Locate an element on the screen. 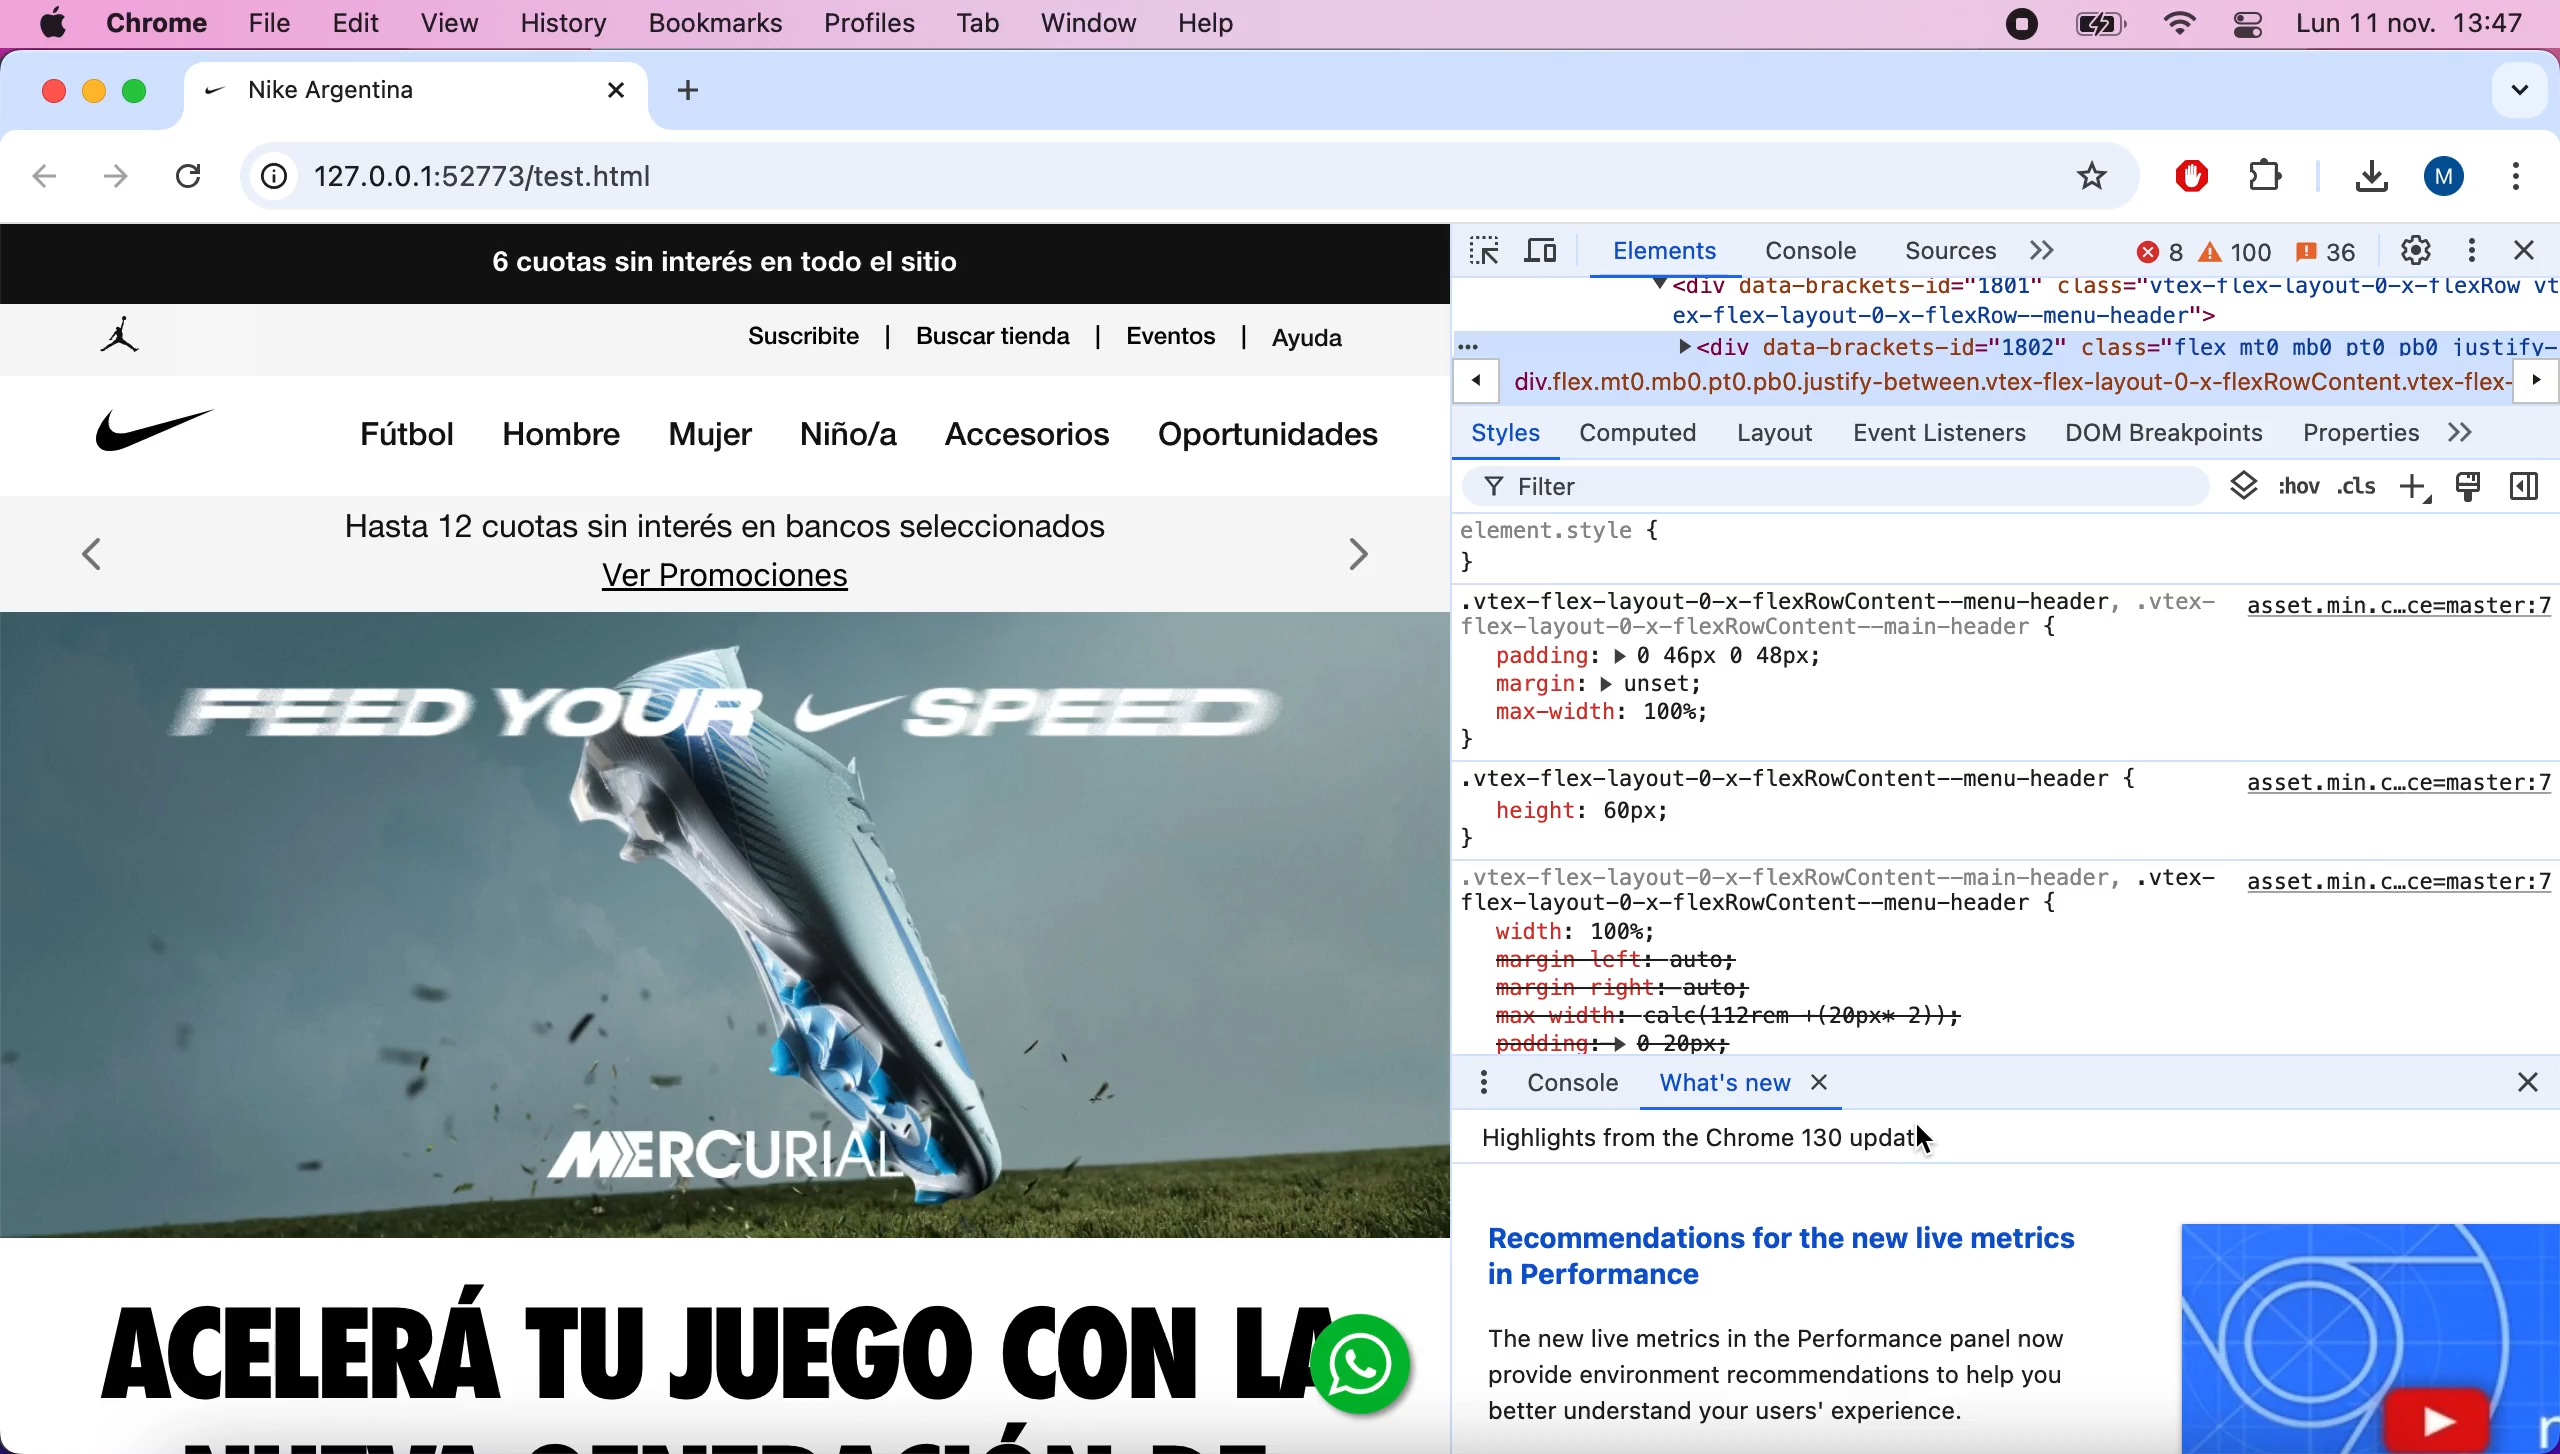 The width and height of the screenshot is (2560, 1454). panel control is located at coordinates (2246, 24).